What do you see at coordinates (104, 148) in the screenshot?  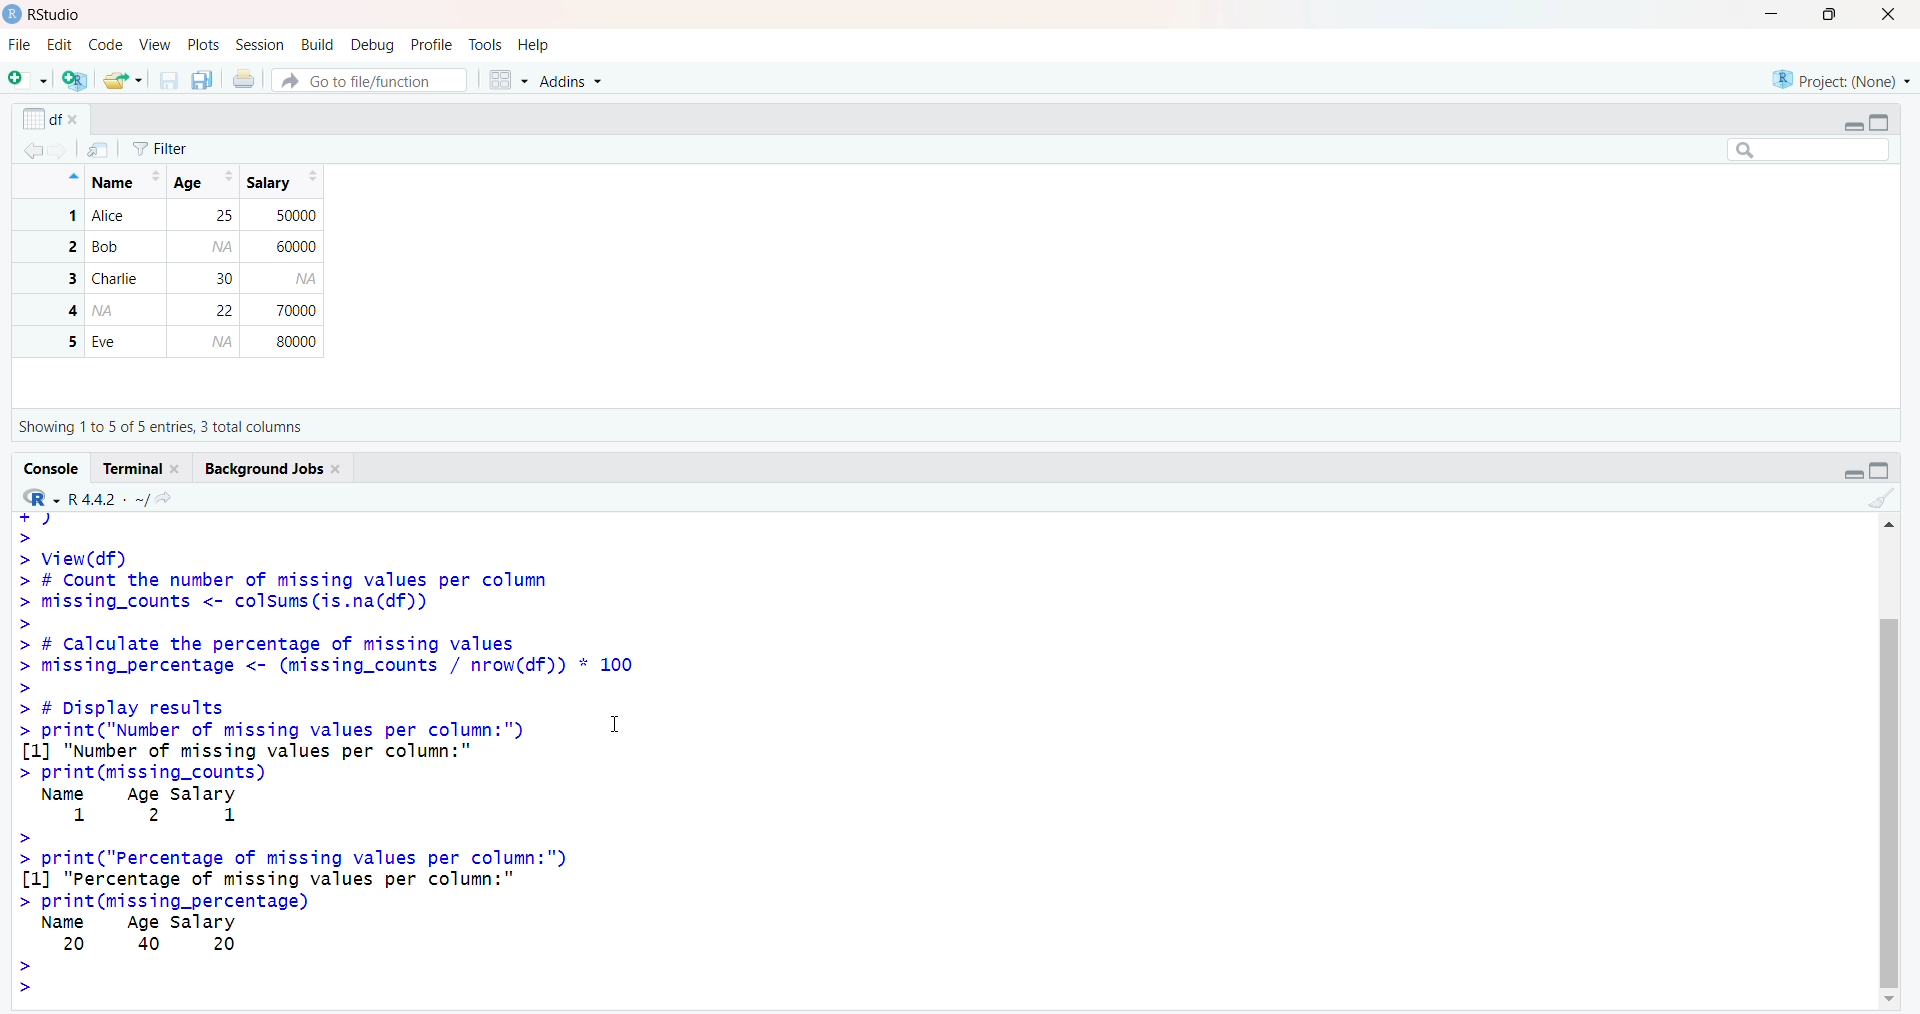 I see `Show in new window` at bounding box center [104, 148].